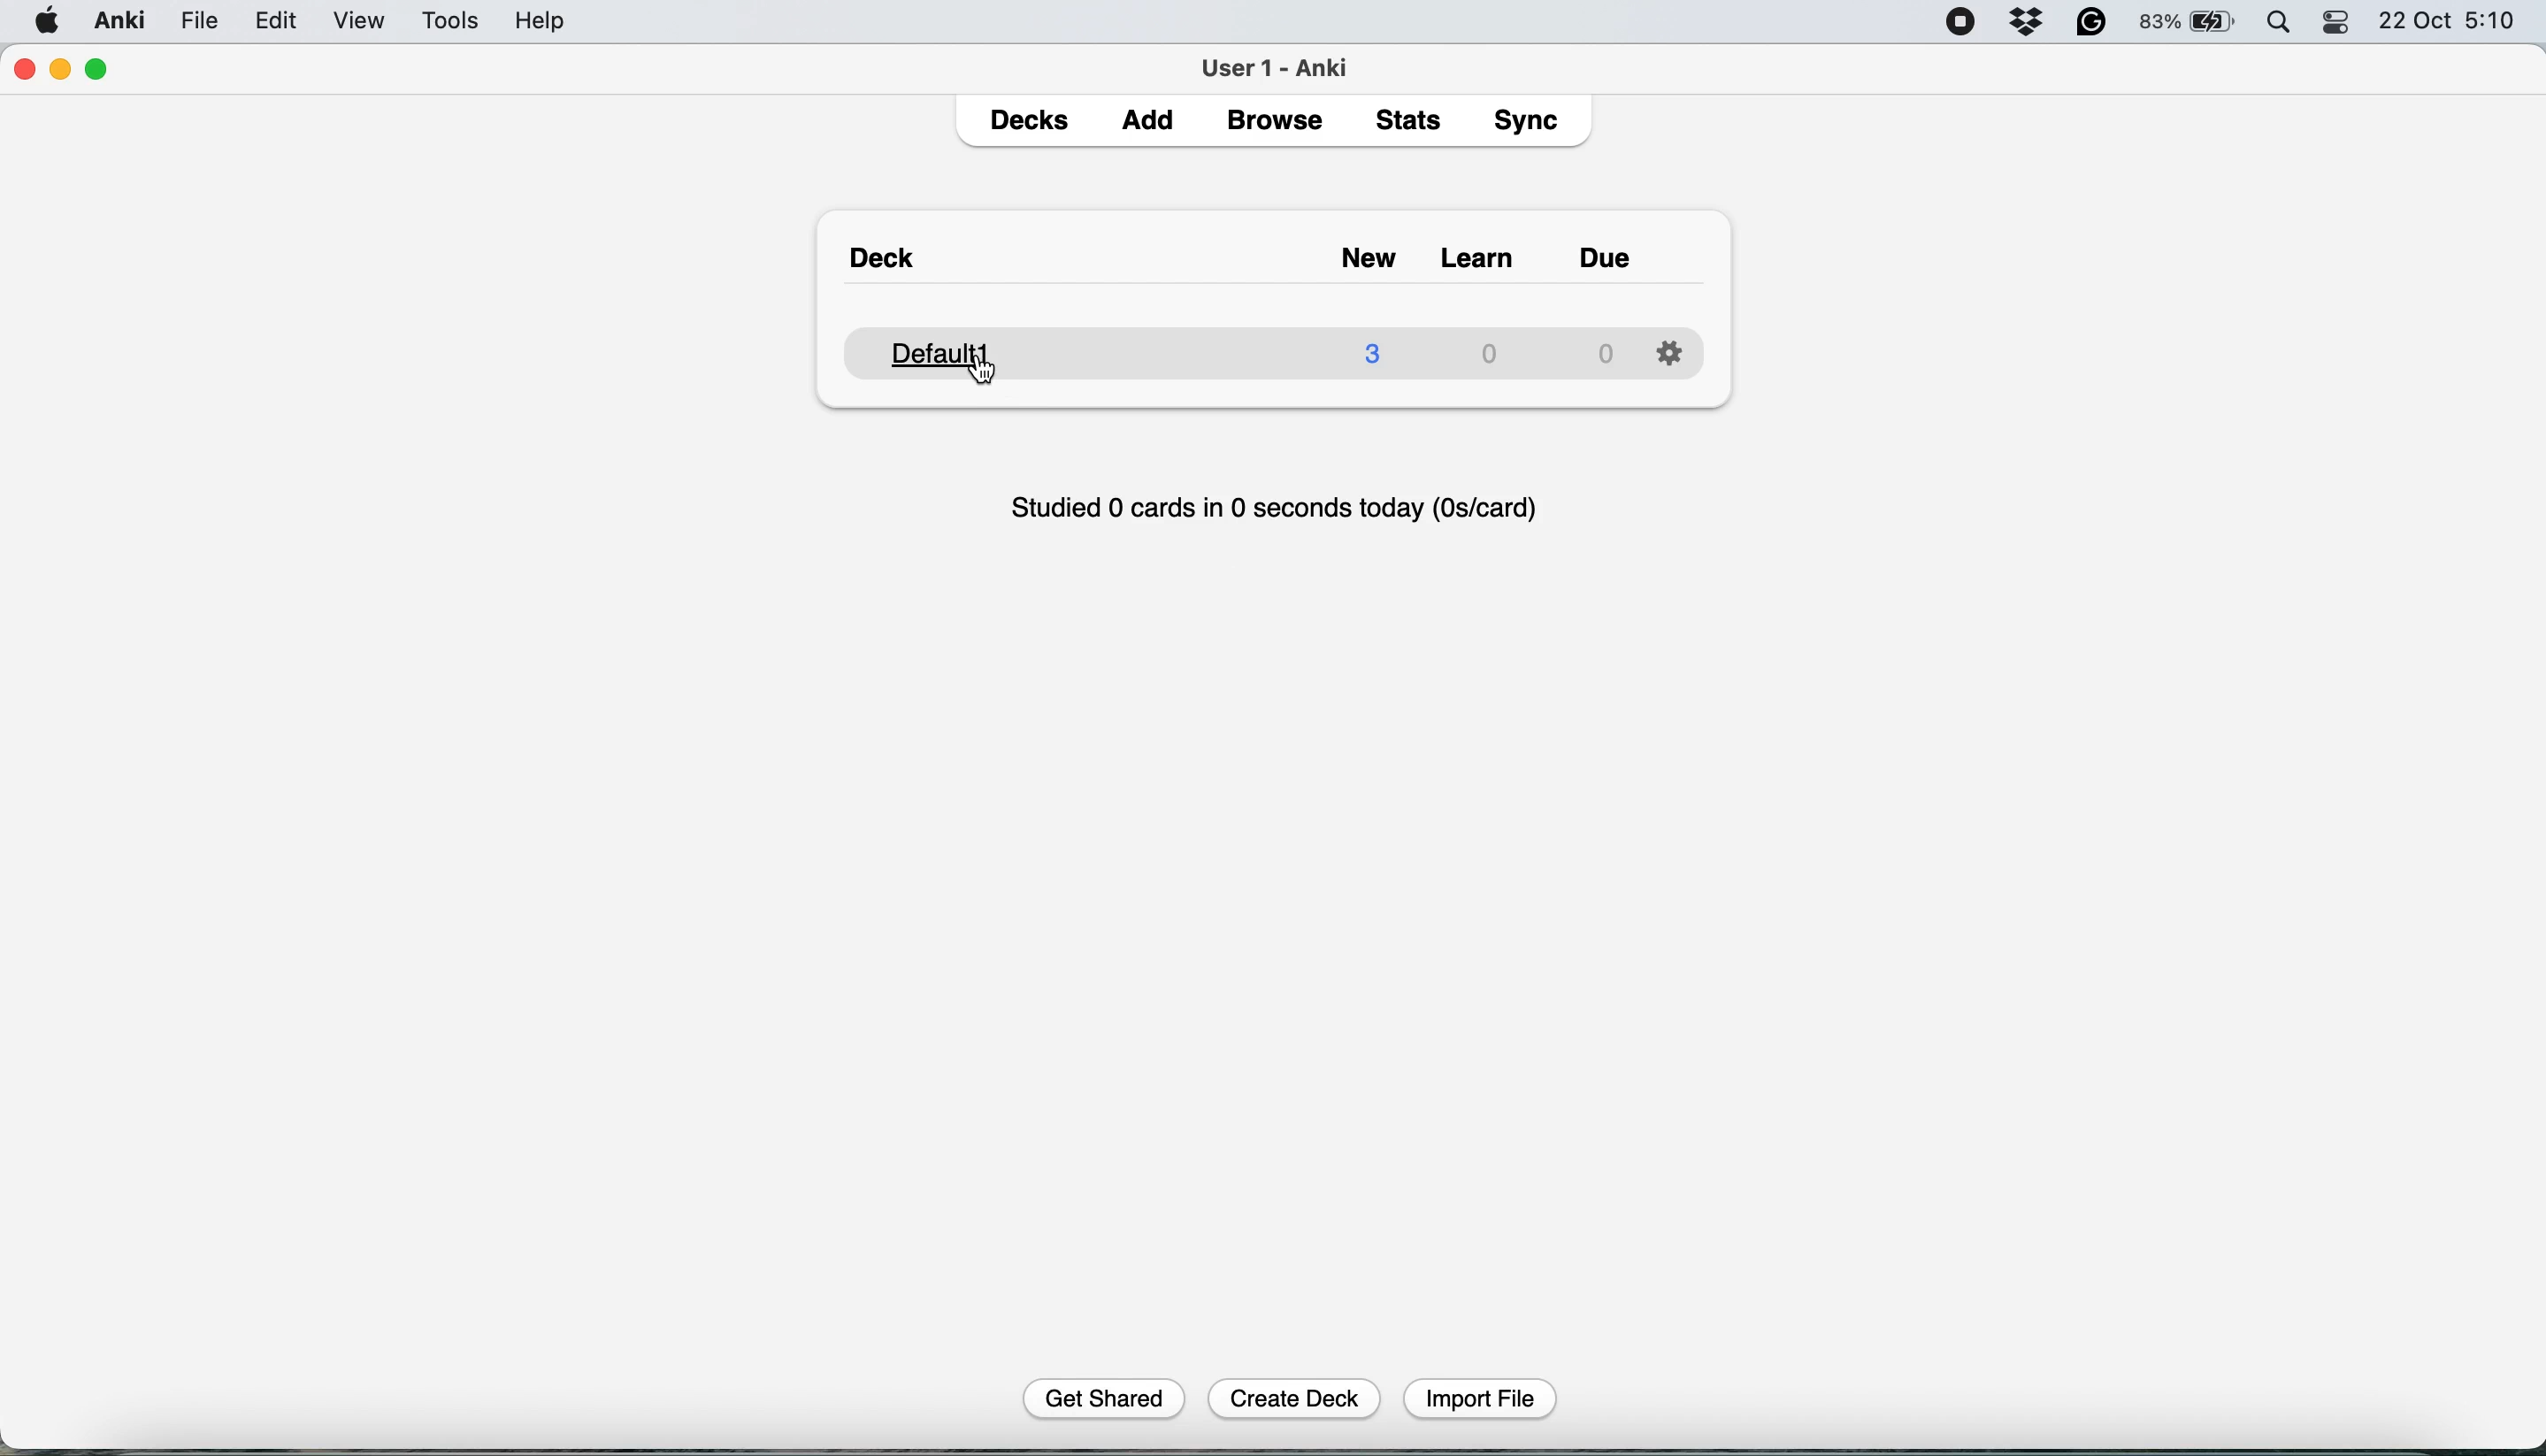 This screenshot has height=1456, width=2546. I want to click on stats, so click(1414, 119).